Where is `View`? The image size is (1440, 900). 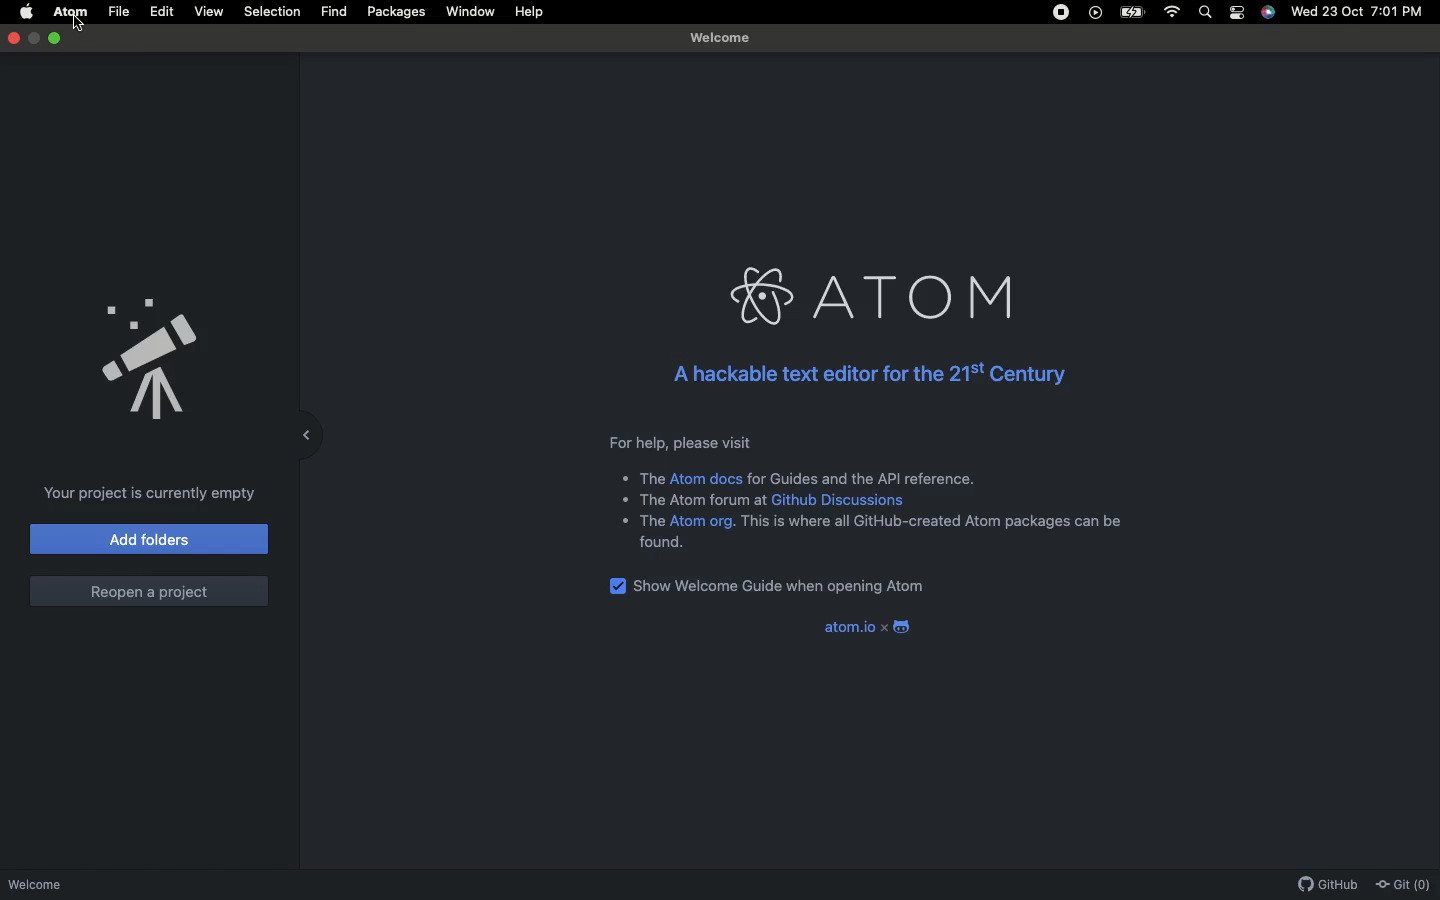 View is located at coordinates (206, 12).